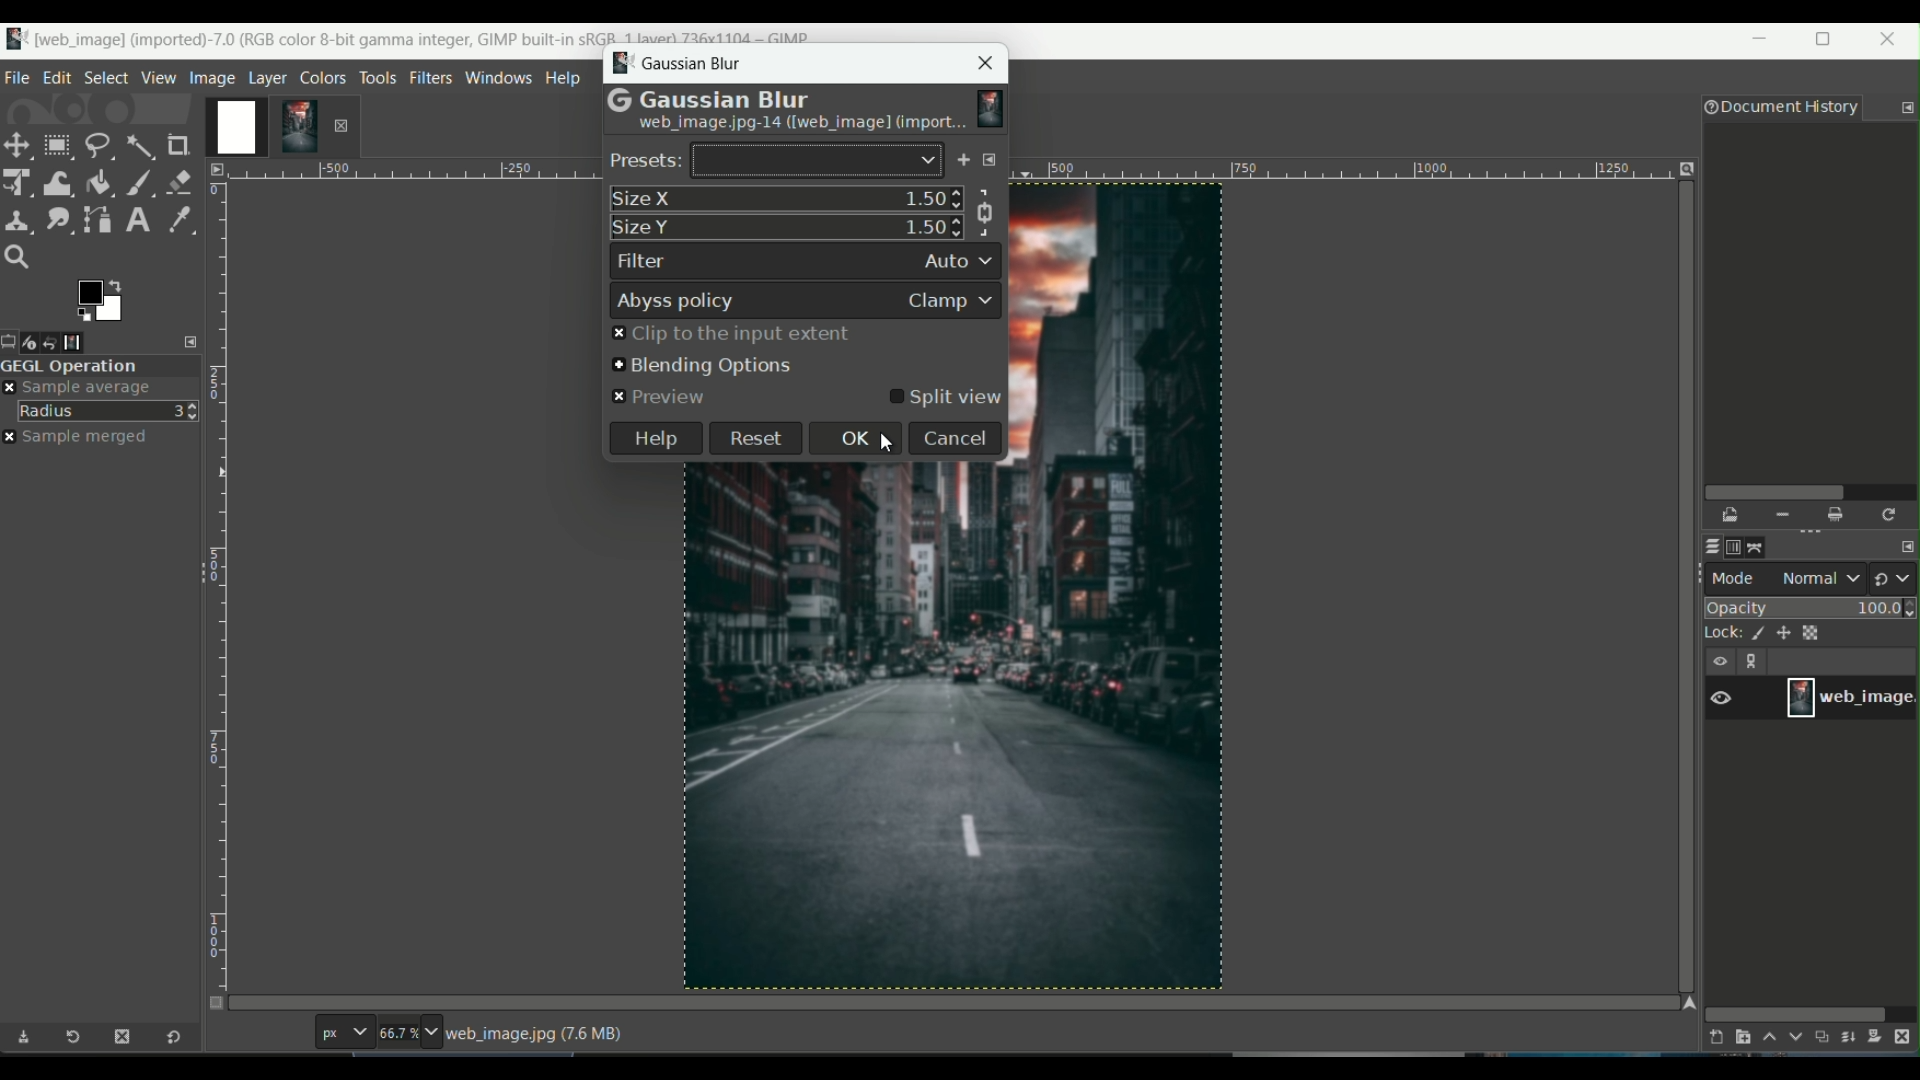  Describe the element at coordinates (1761, 43) in the screenshot. I see `minimize` at that location.